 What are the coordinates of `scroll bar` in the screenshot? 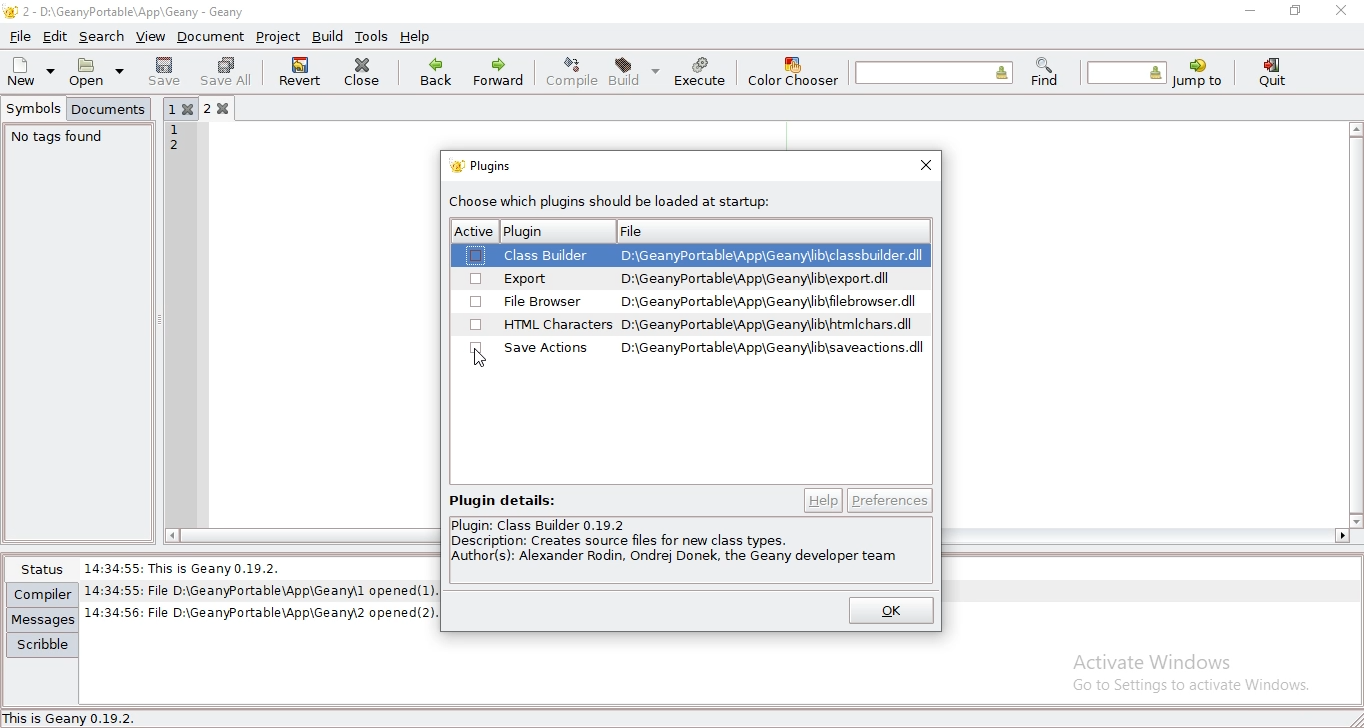 It's located at (294, 536).